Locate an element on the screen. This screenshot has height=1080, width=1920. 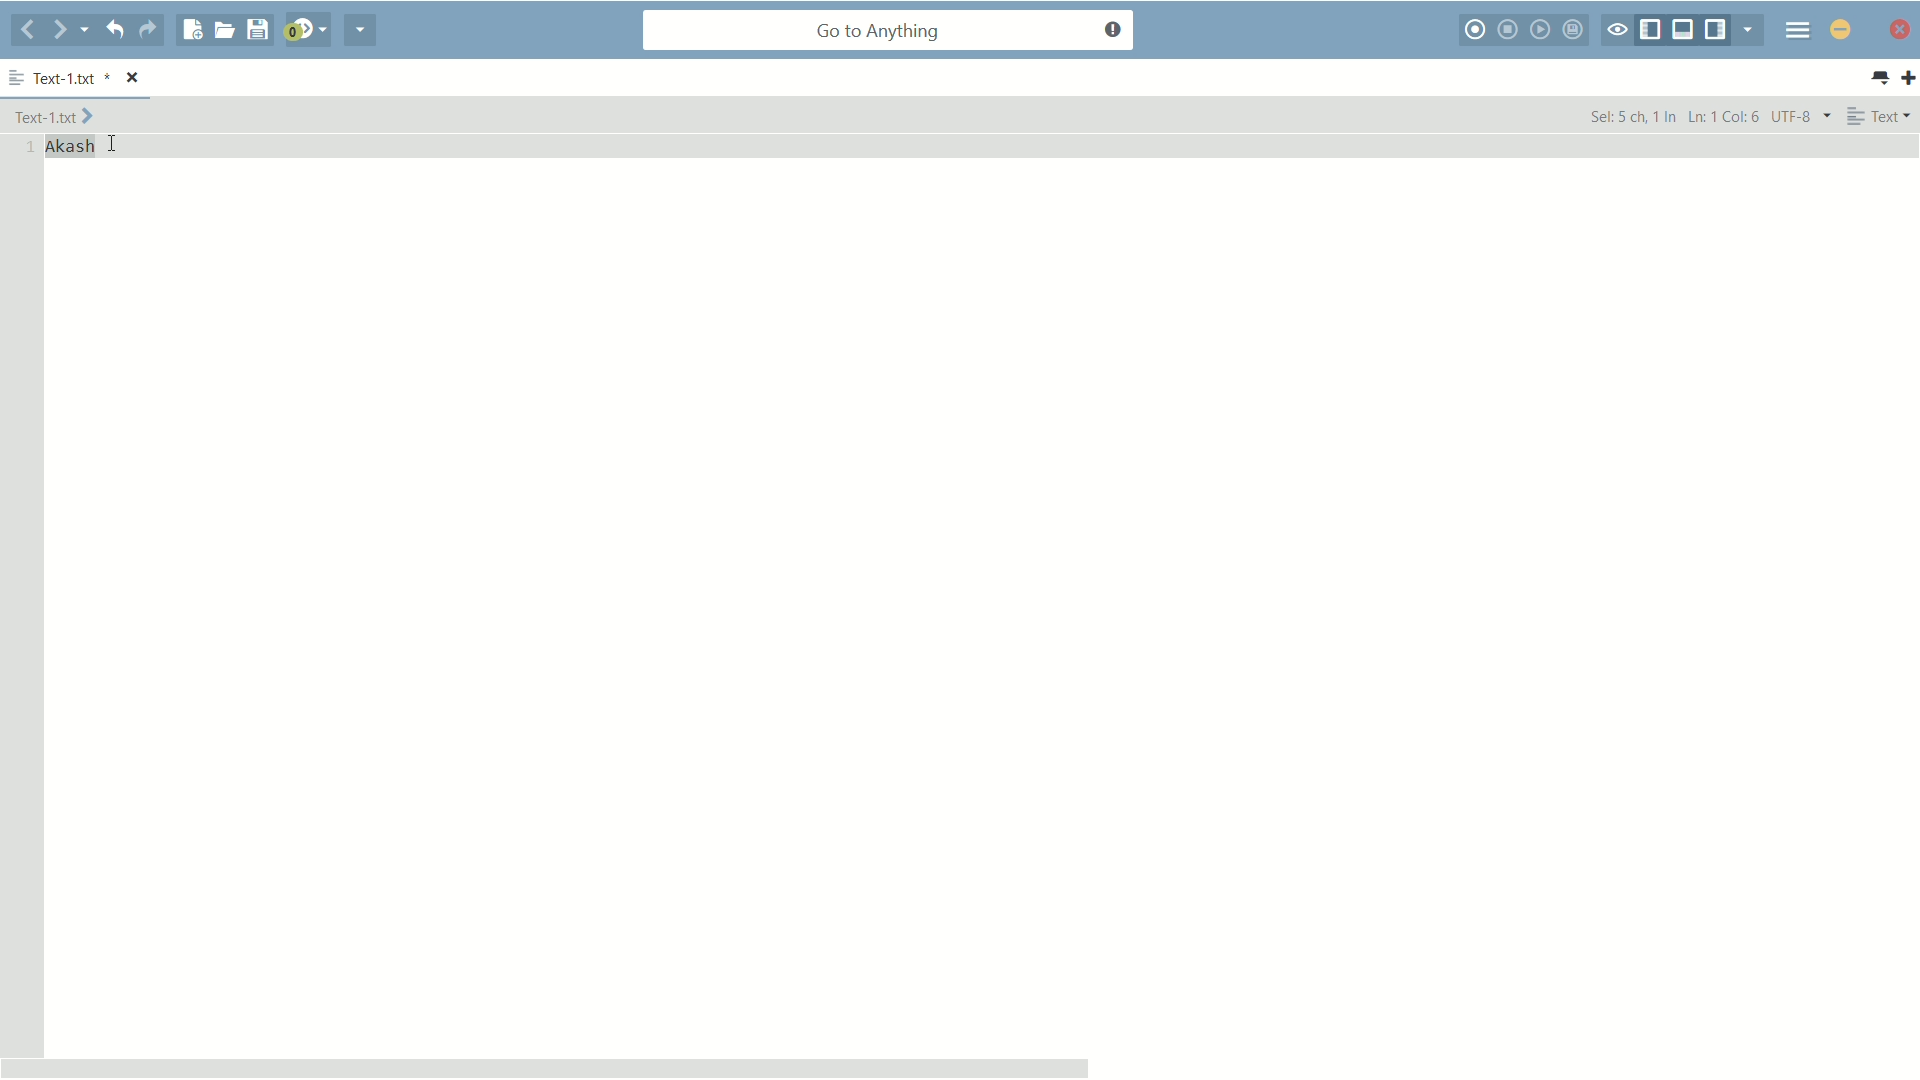
forward is located at coordinates (71, 30).